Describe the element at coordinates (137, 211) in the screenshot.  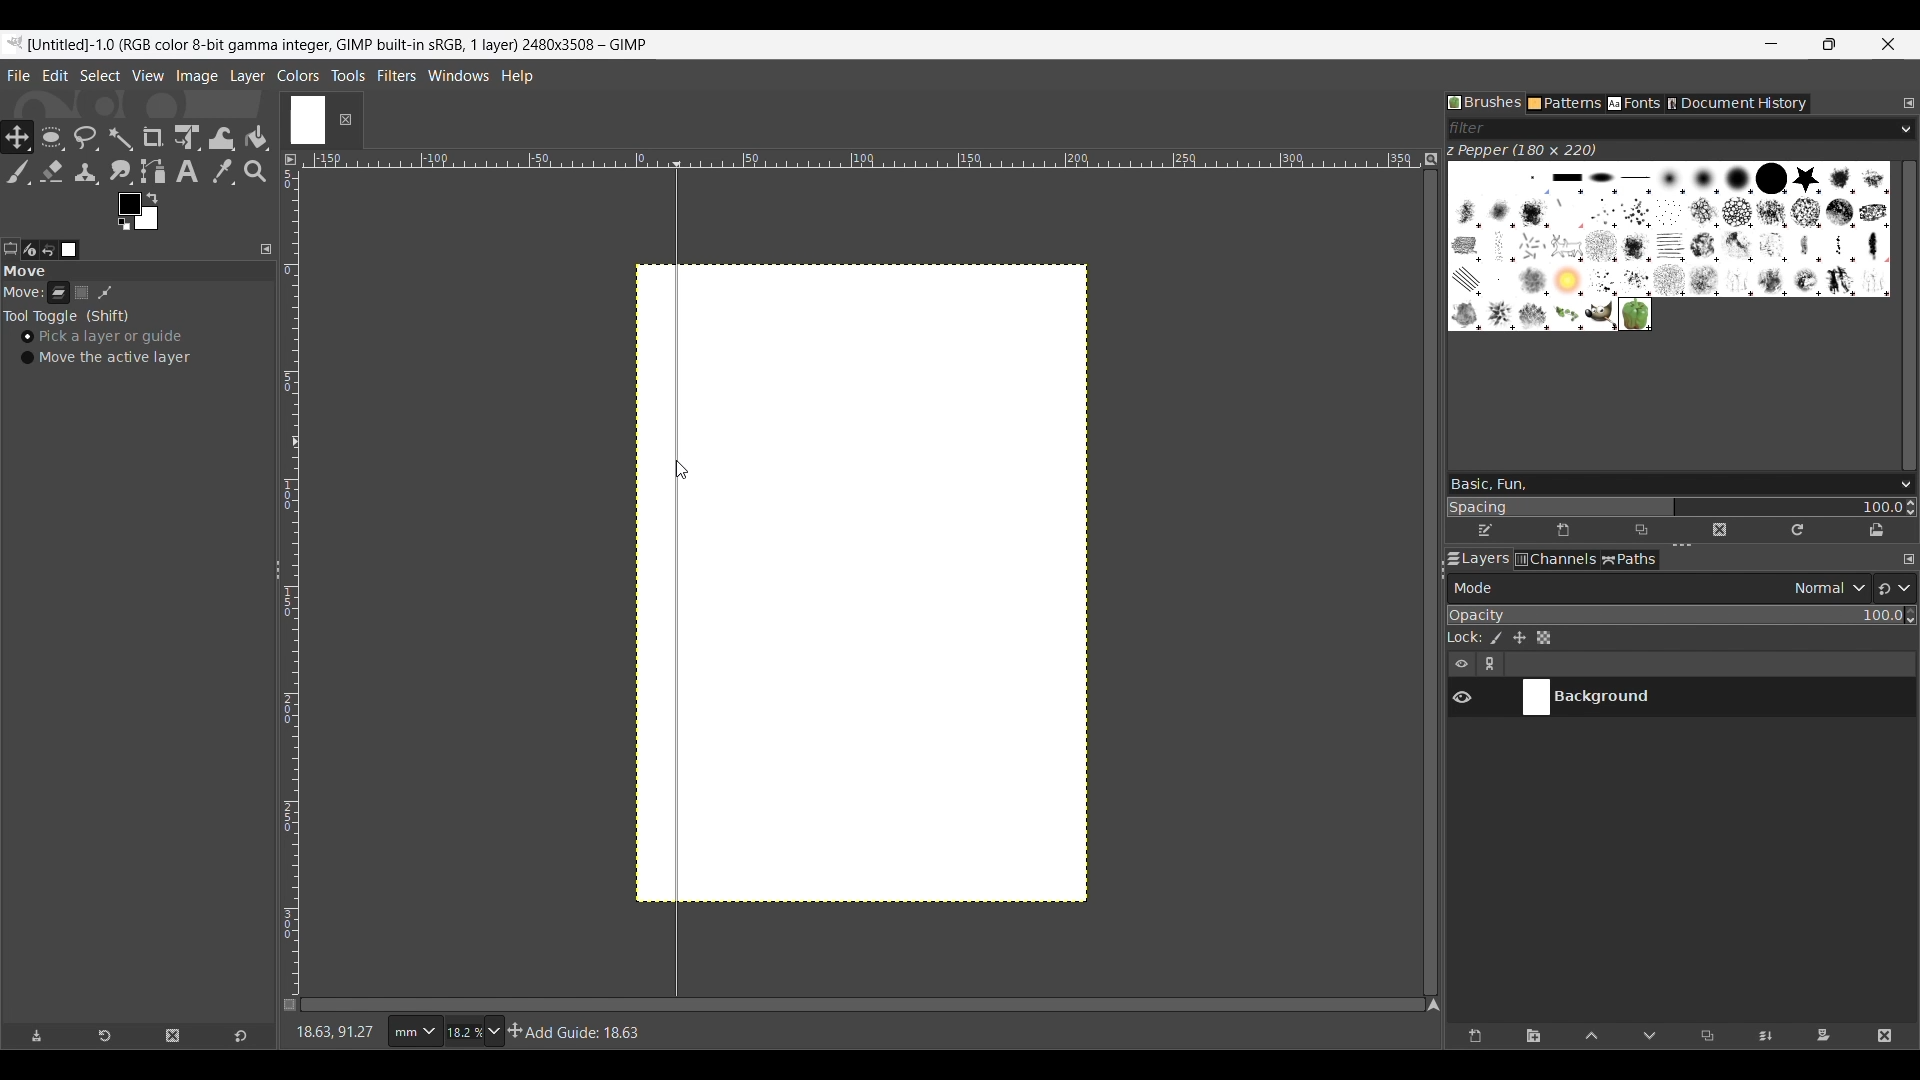
I see `Foreground color` at that location.